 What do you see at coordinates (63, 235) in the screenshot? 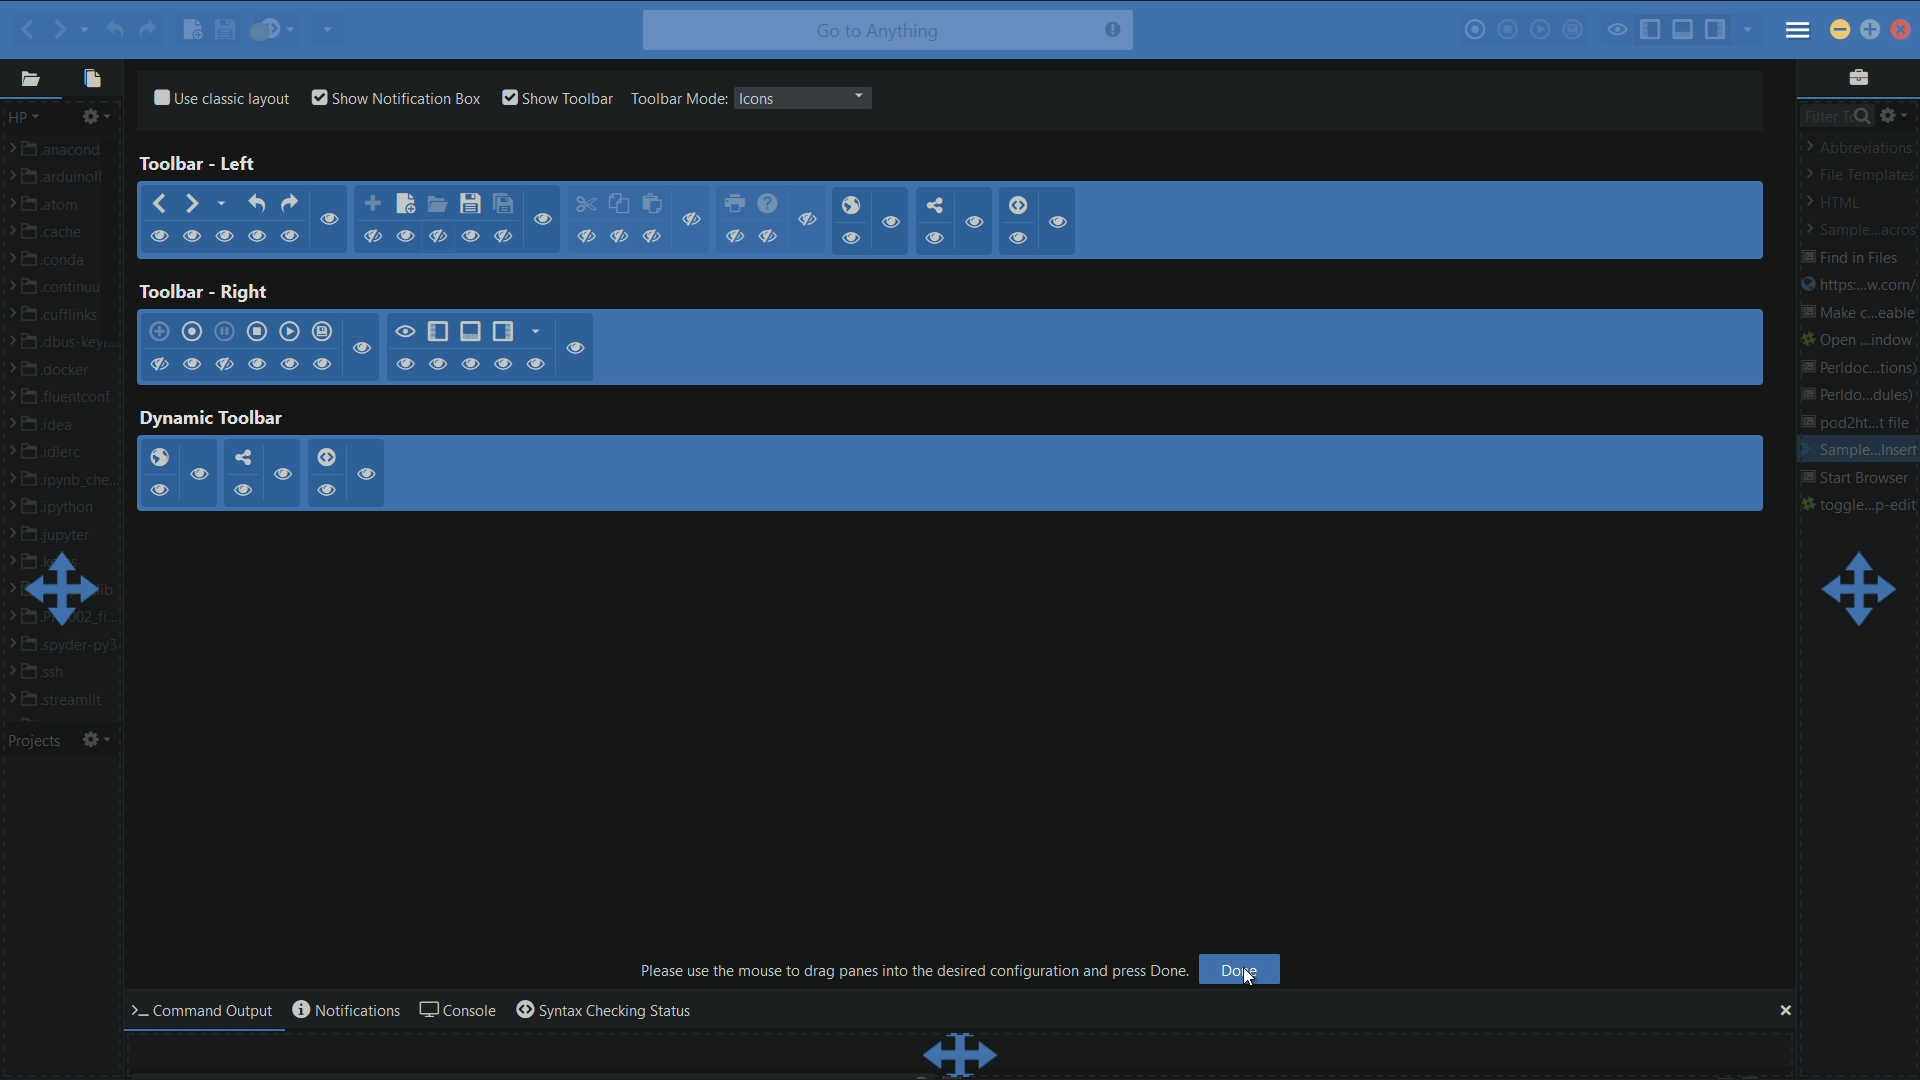
I see `.cache` at bounding box center [63, 235].